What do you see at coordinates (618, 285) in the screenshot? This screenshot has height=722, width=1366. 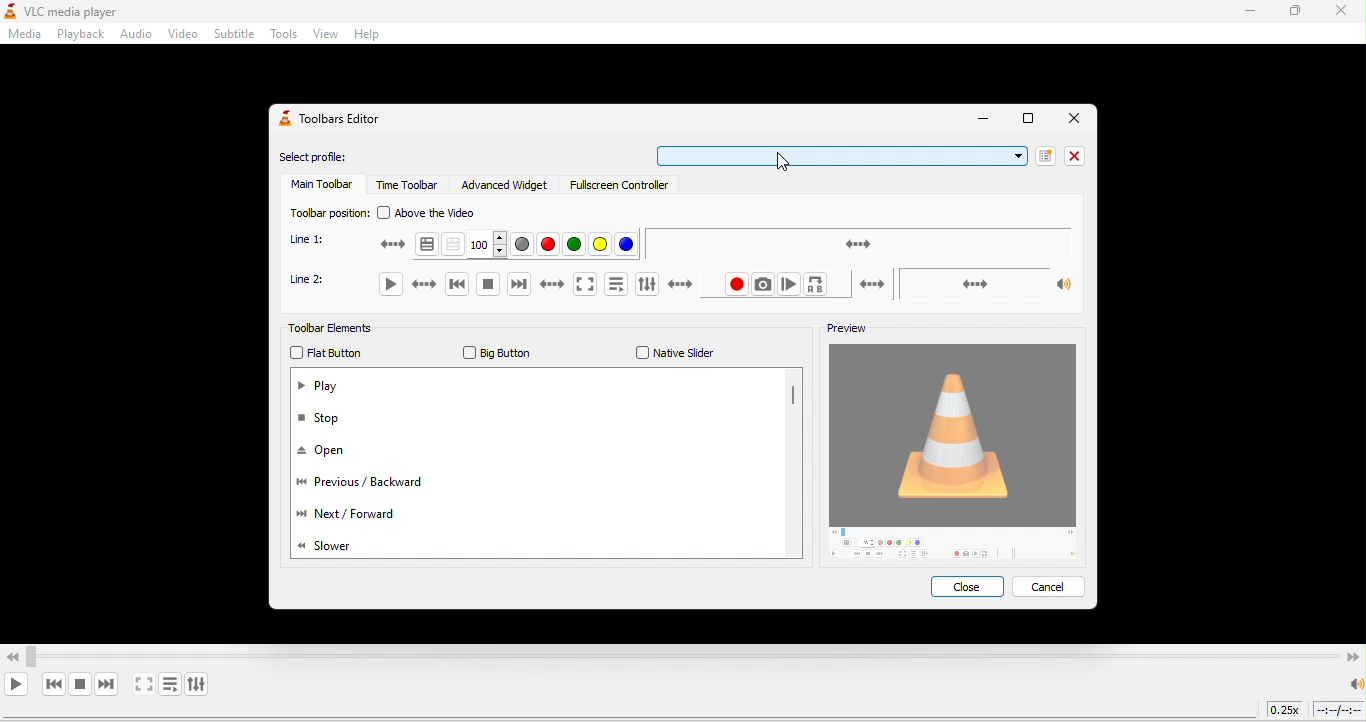 I see `toggle playlist` at bounding box center [618, 285].